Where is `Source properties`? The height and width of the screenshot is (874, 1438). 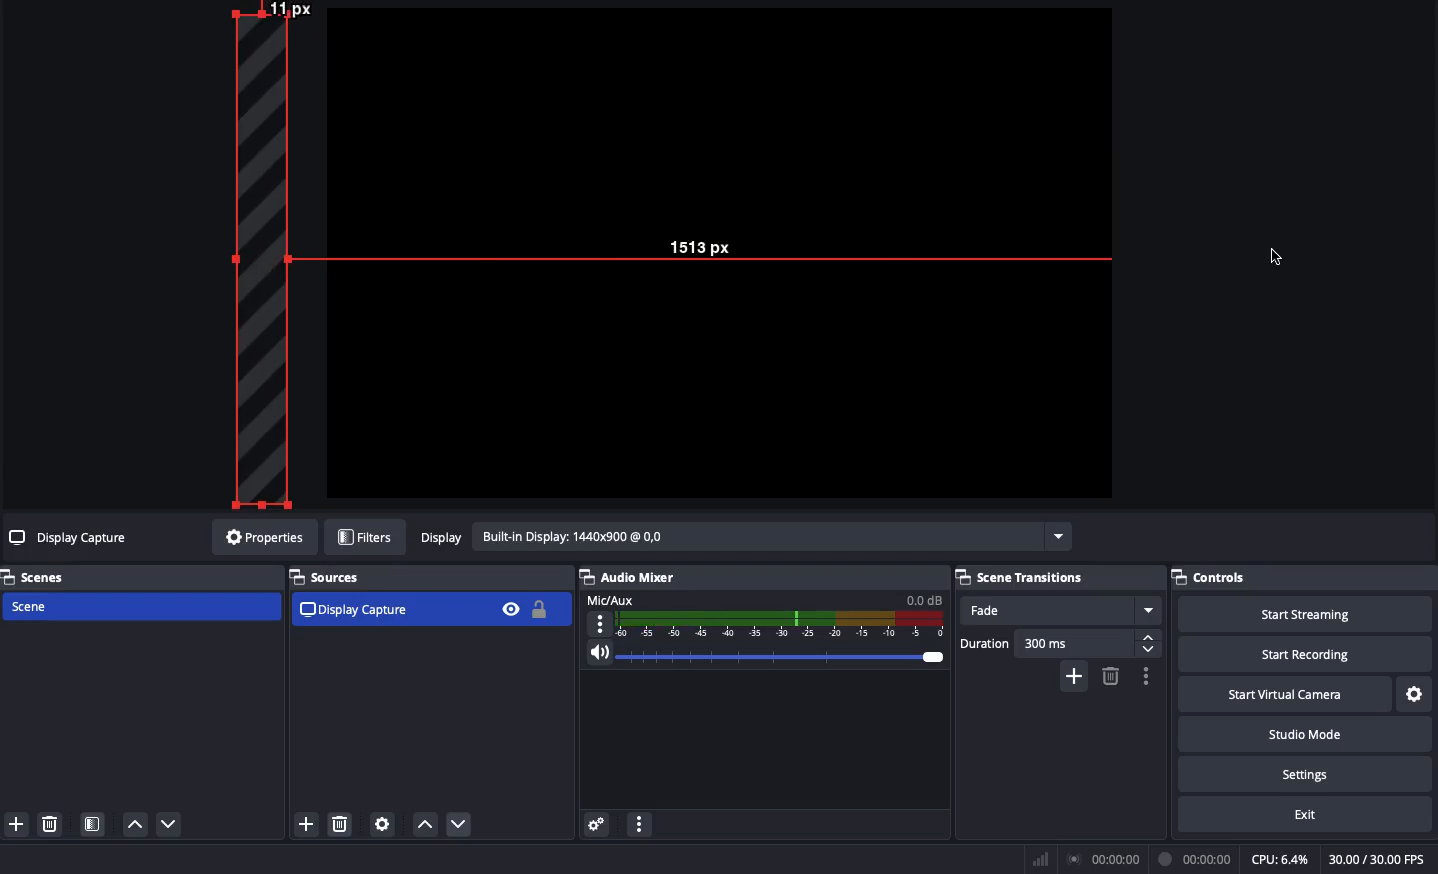
Source properties is located at coordinates (381, 825).